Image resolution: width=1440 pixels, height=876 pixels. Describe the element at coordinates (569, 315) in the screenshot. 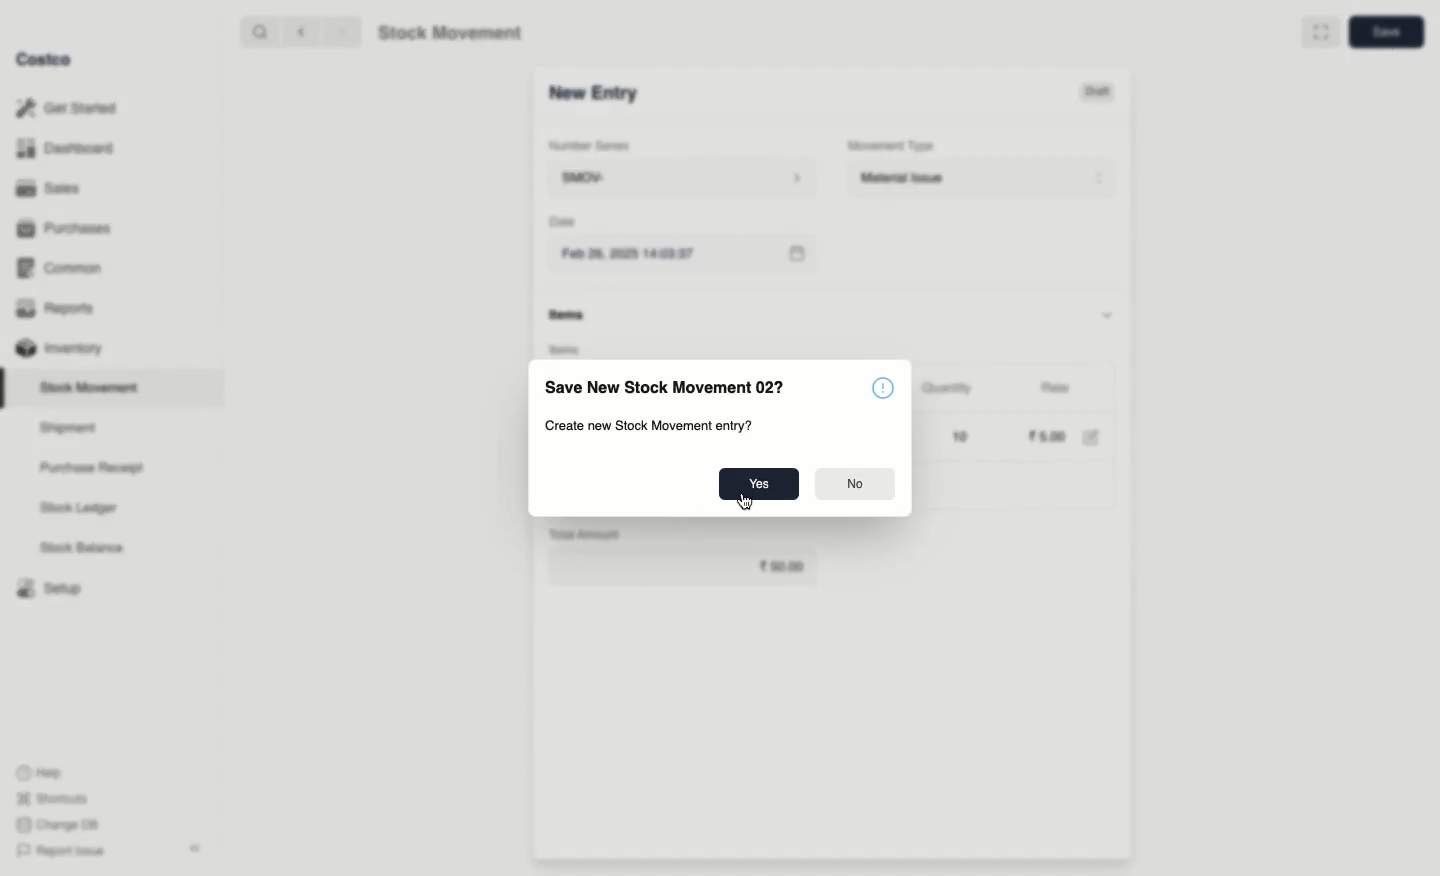

I see `items` at that location.